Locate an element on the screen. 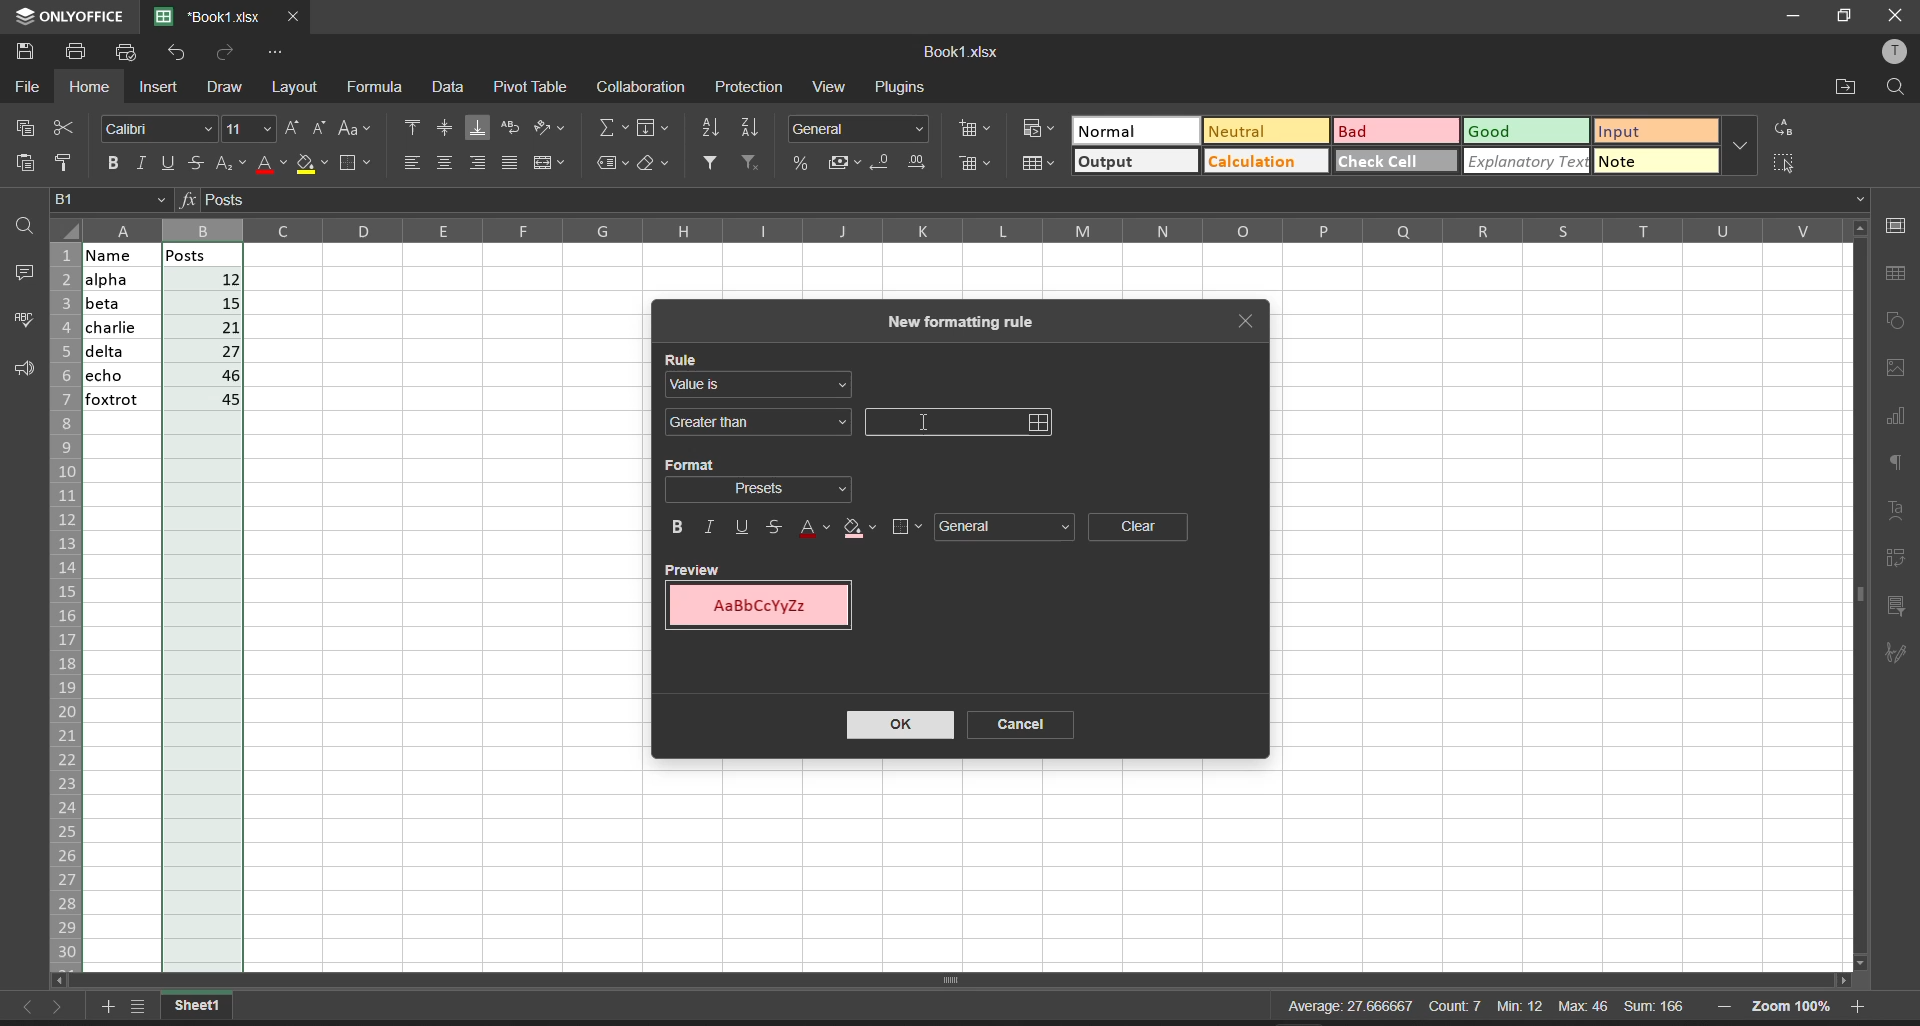  increase decimal is located at coordinates (915, 163).